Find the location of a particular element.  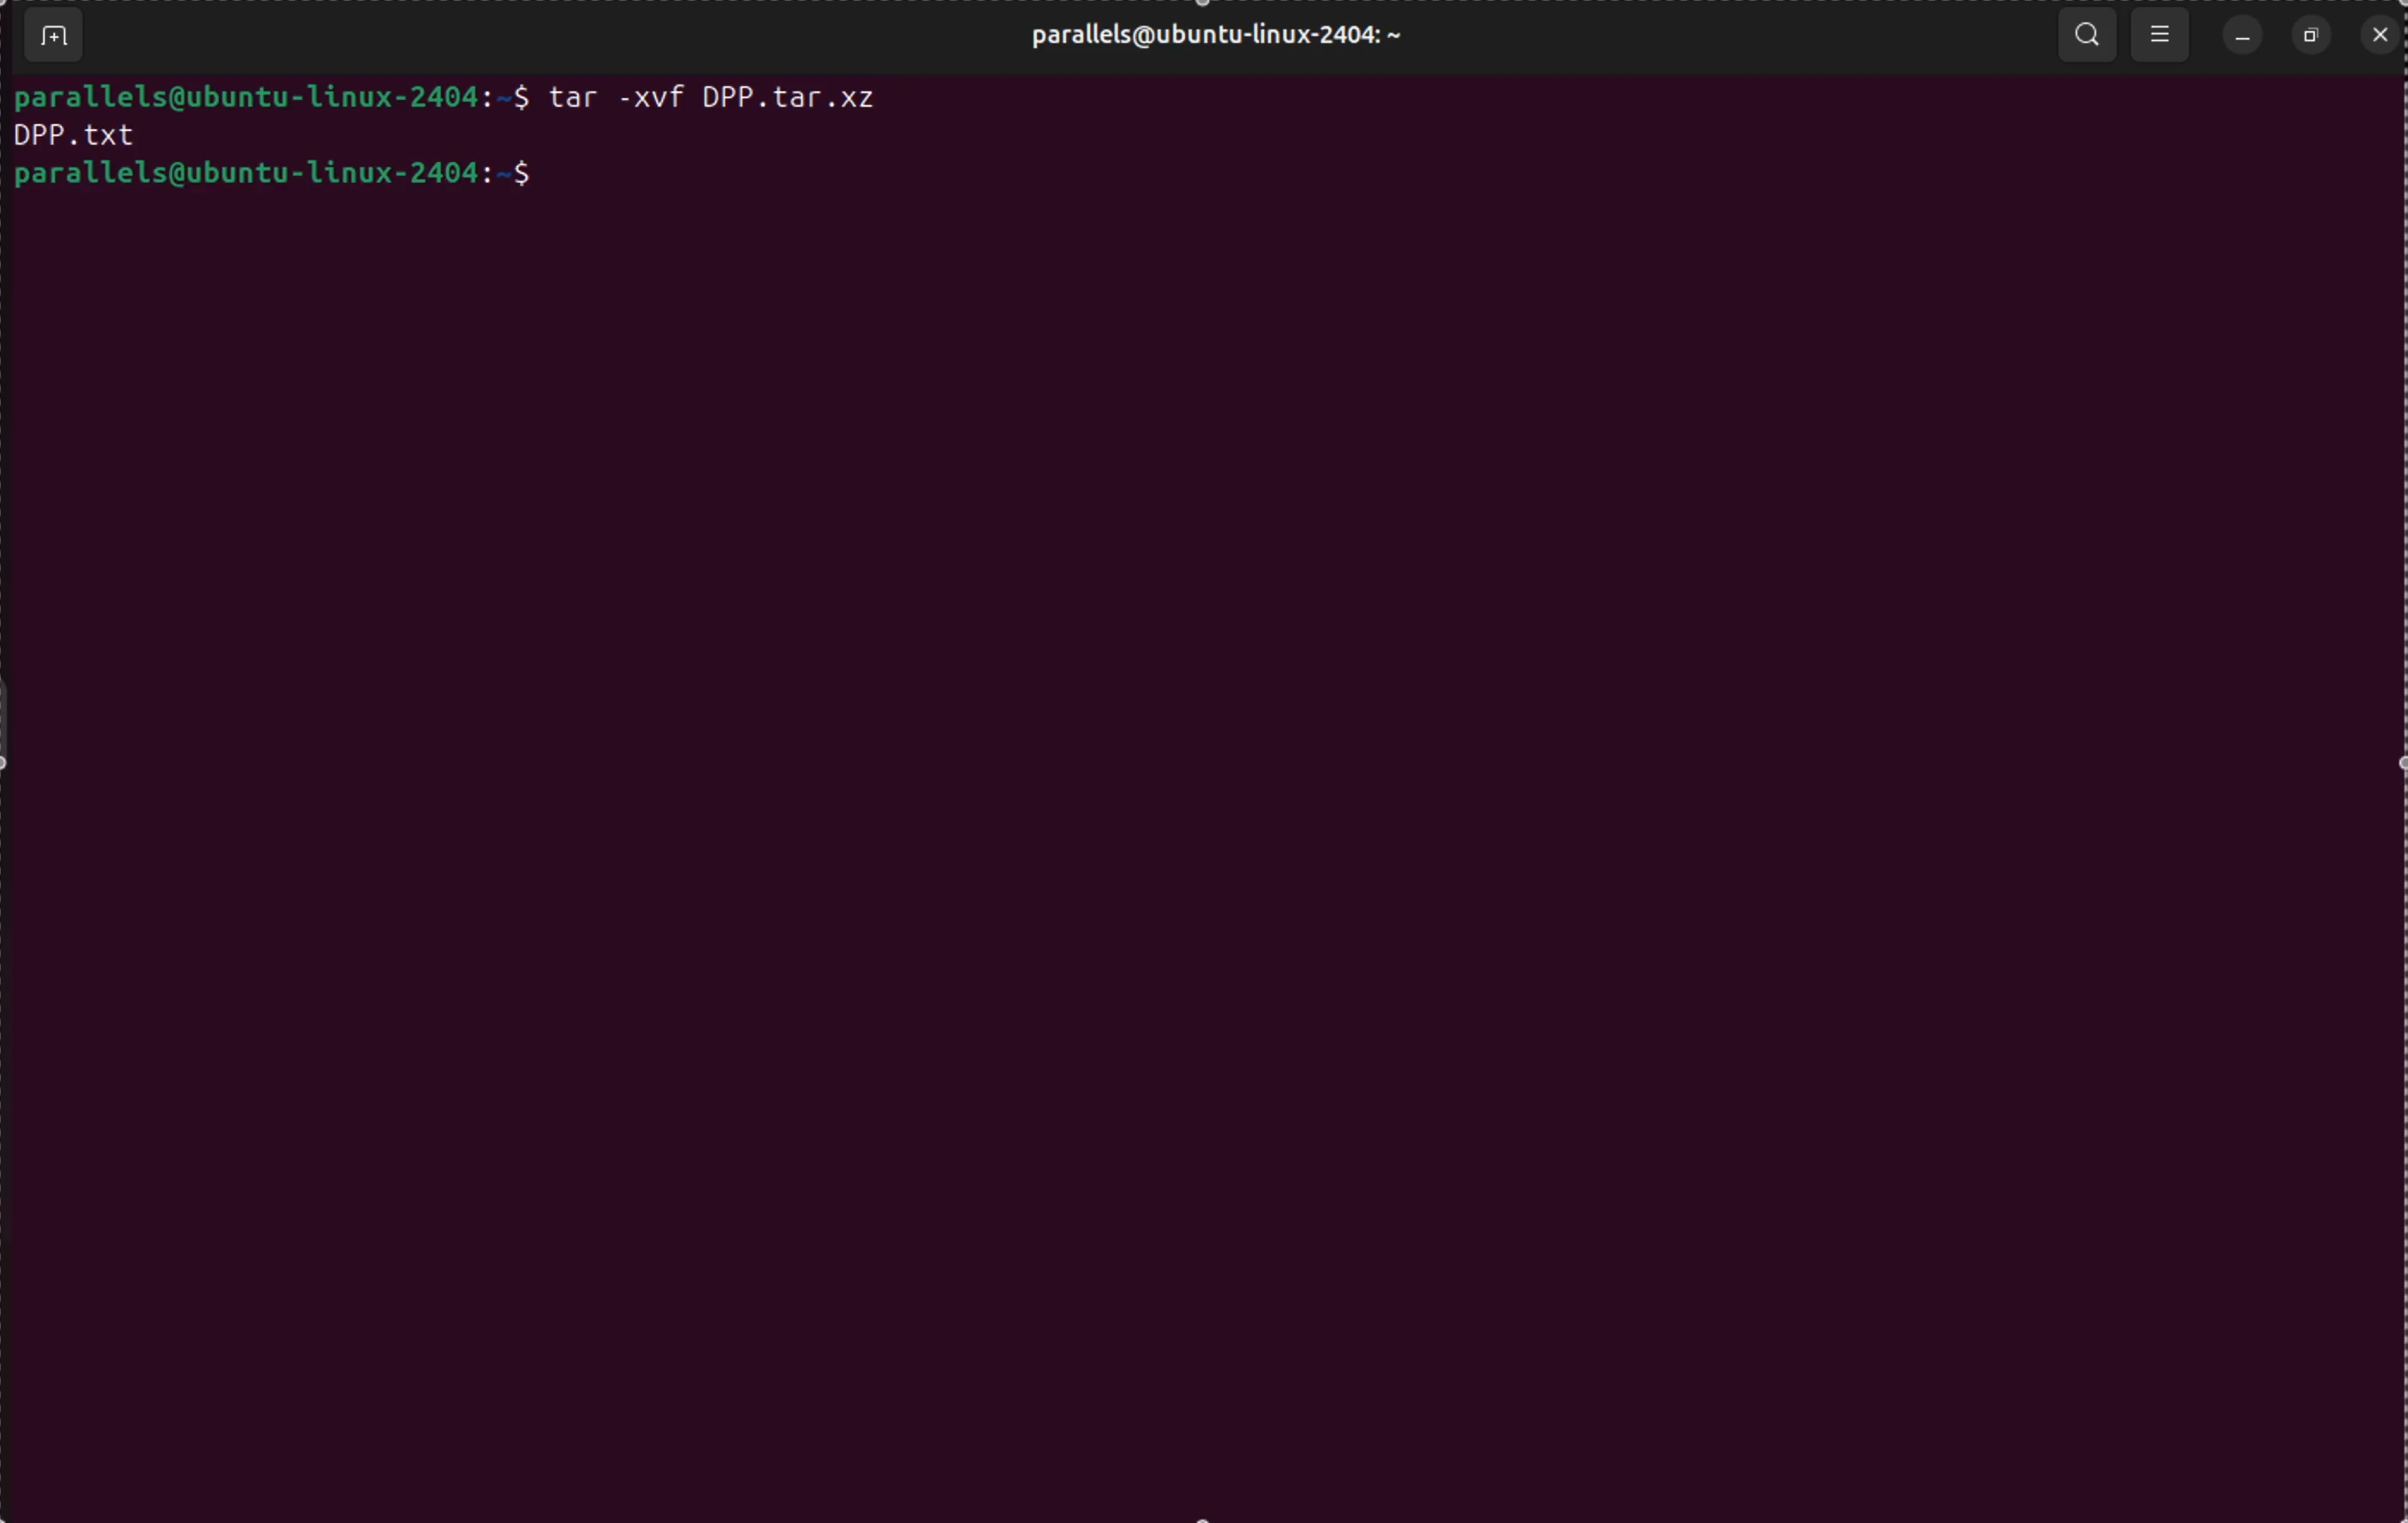

bash prompt is located at coordinates (274, 177).